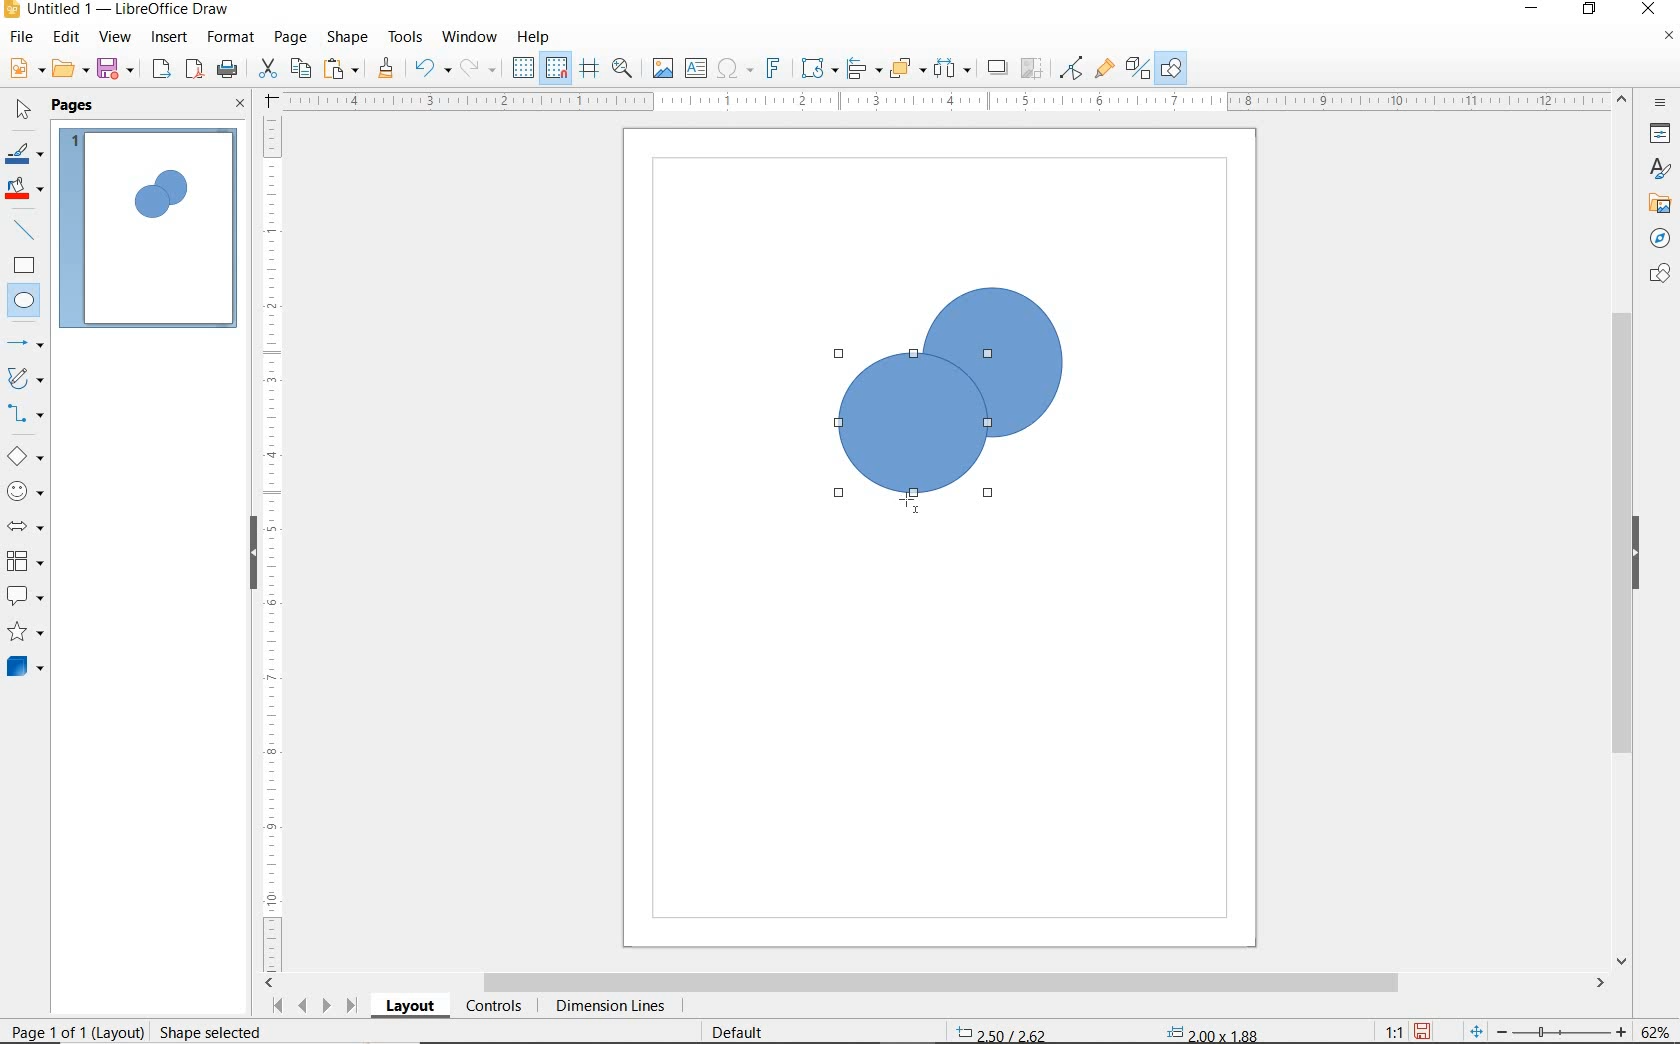  I want to click on SCROLLBAR, so click(936, 984).